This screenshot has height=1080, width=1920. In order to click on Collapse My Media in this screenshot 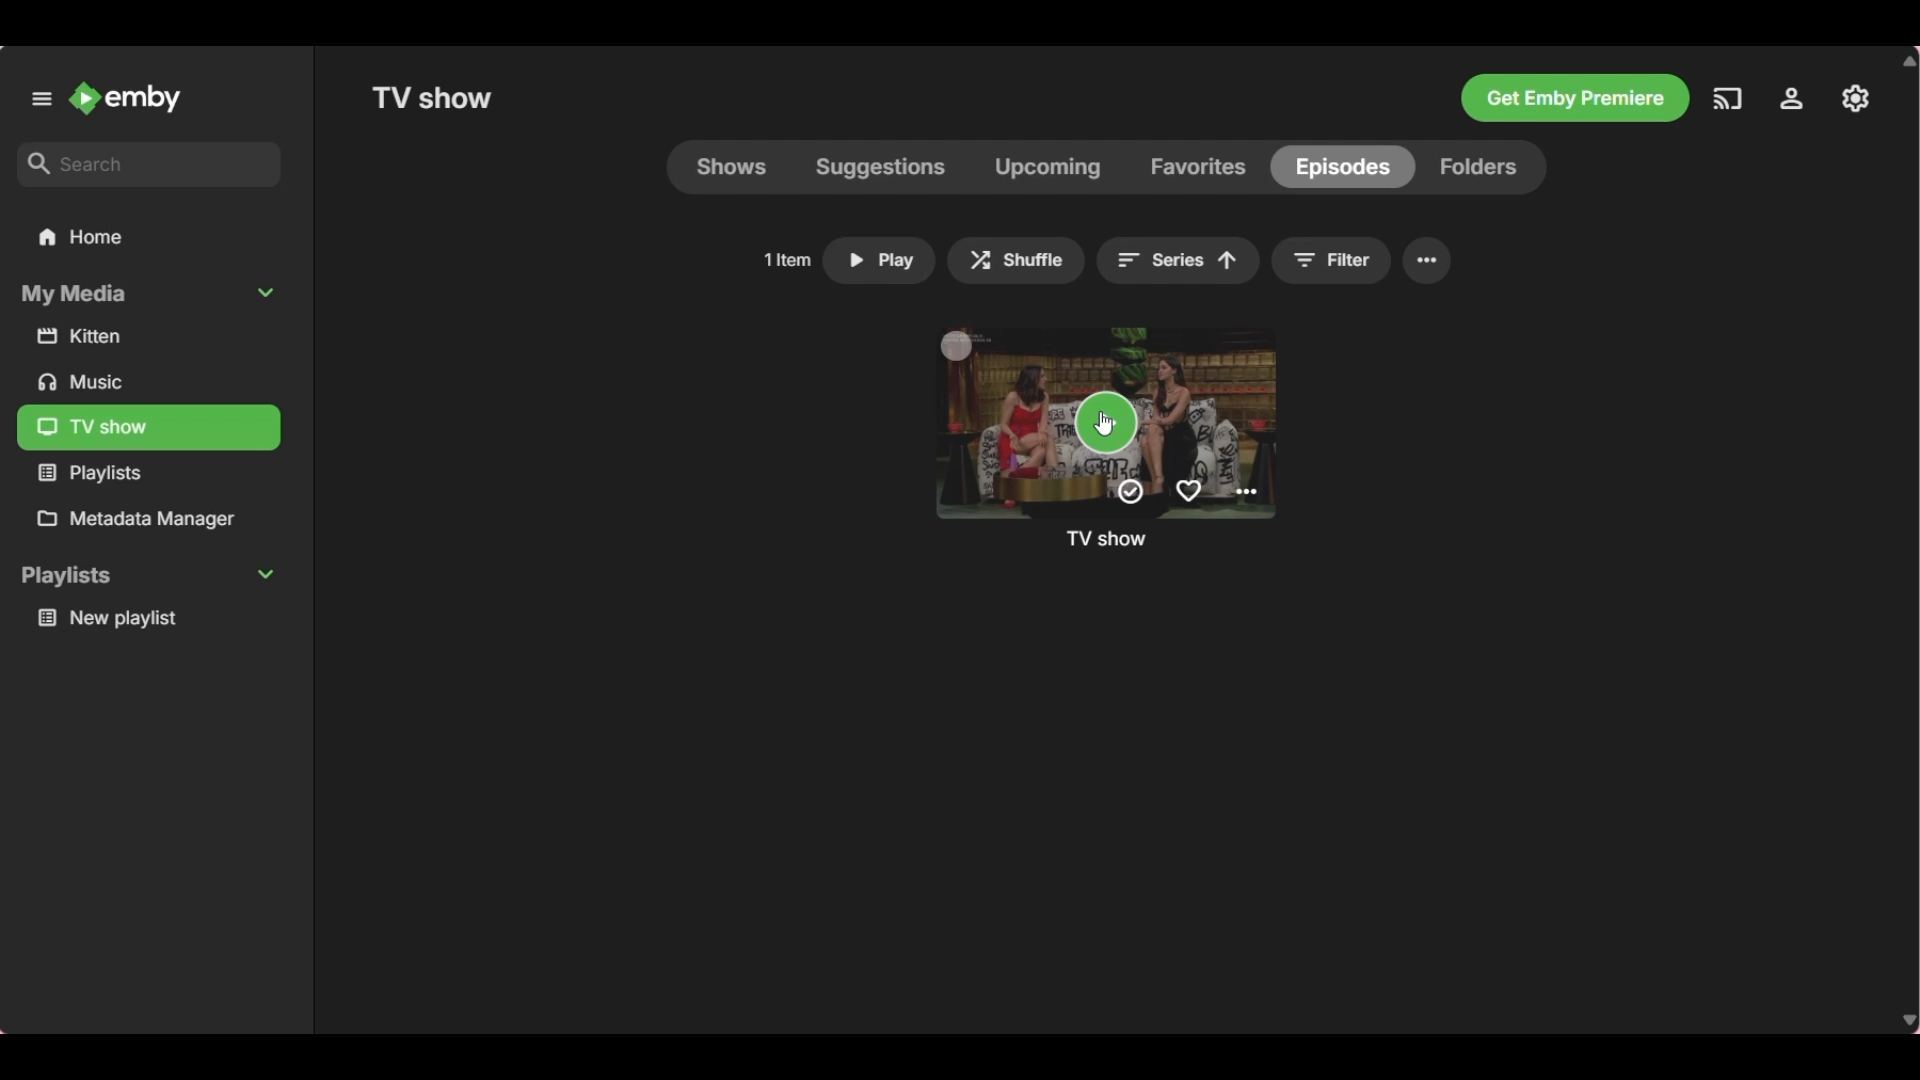, I will do `click(149, 295)`.